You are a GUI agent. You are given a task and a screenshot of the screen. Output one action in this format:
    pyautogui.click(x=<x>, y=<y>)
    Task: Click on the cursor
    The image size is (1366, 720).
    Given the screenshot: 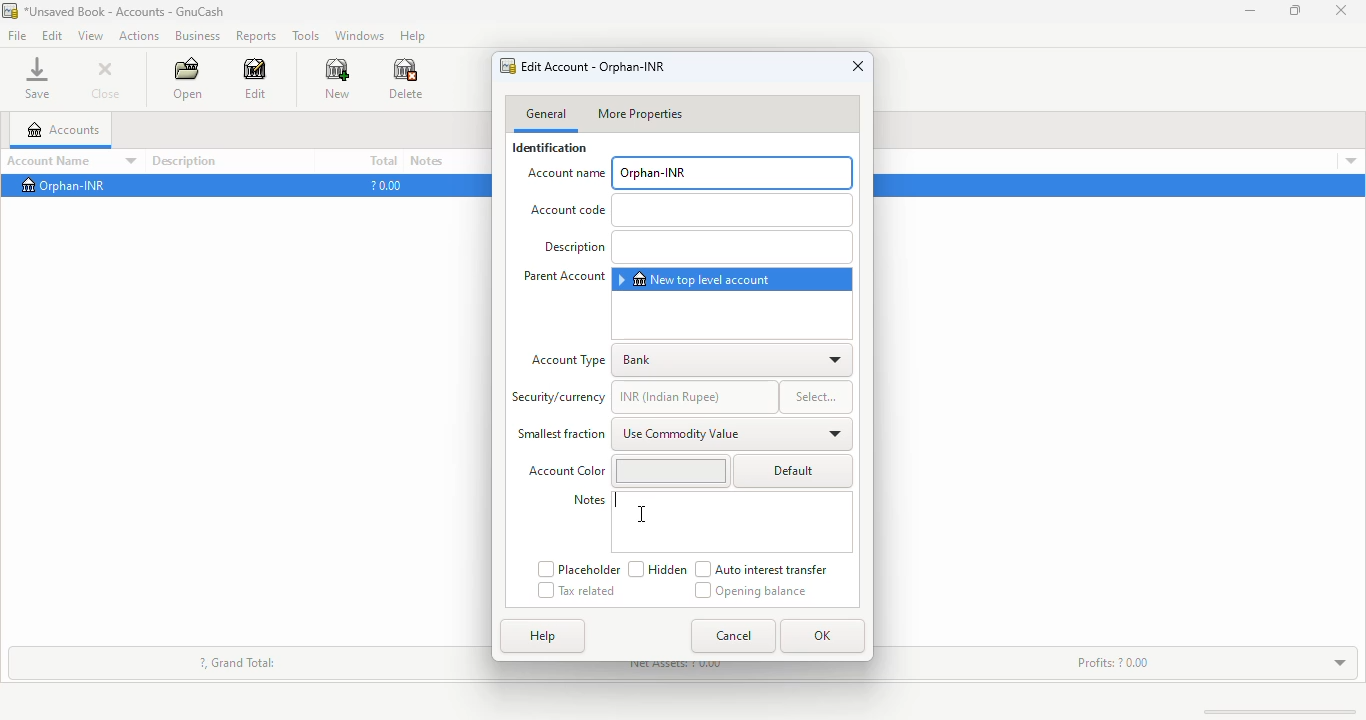 What is the action you would take?
    pyautogui.click(x=639, y=510)
    